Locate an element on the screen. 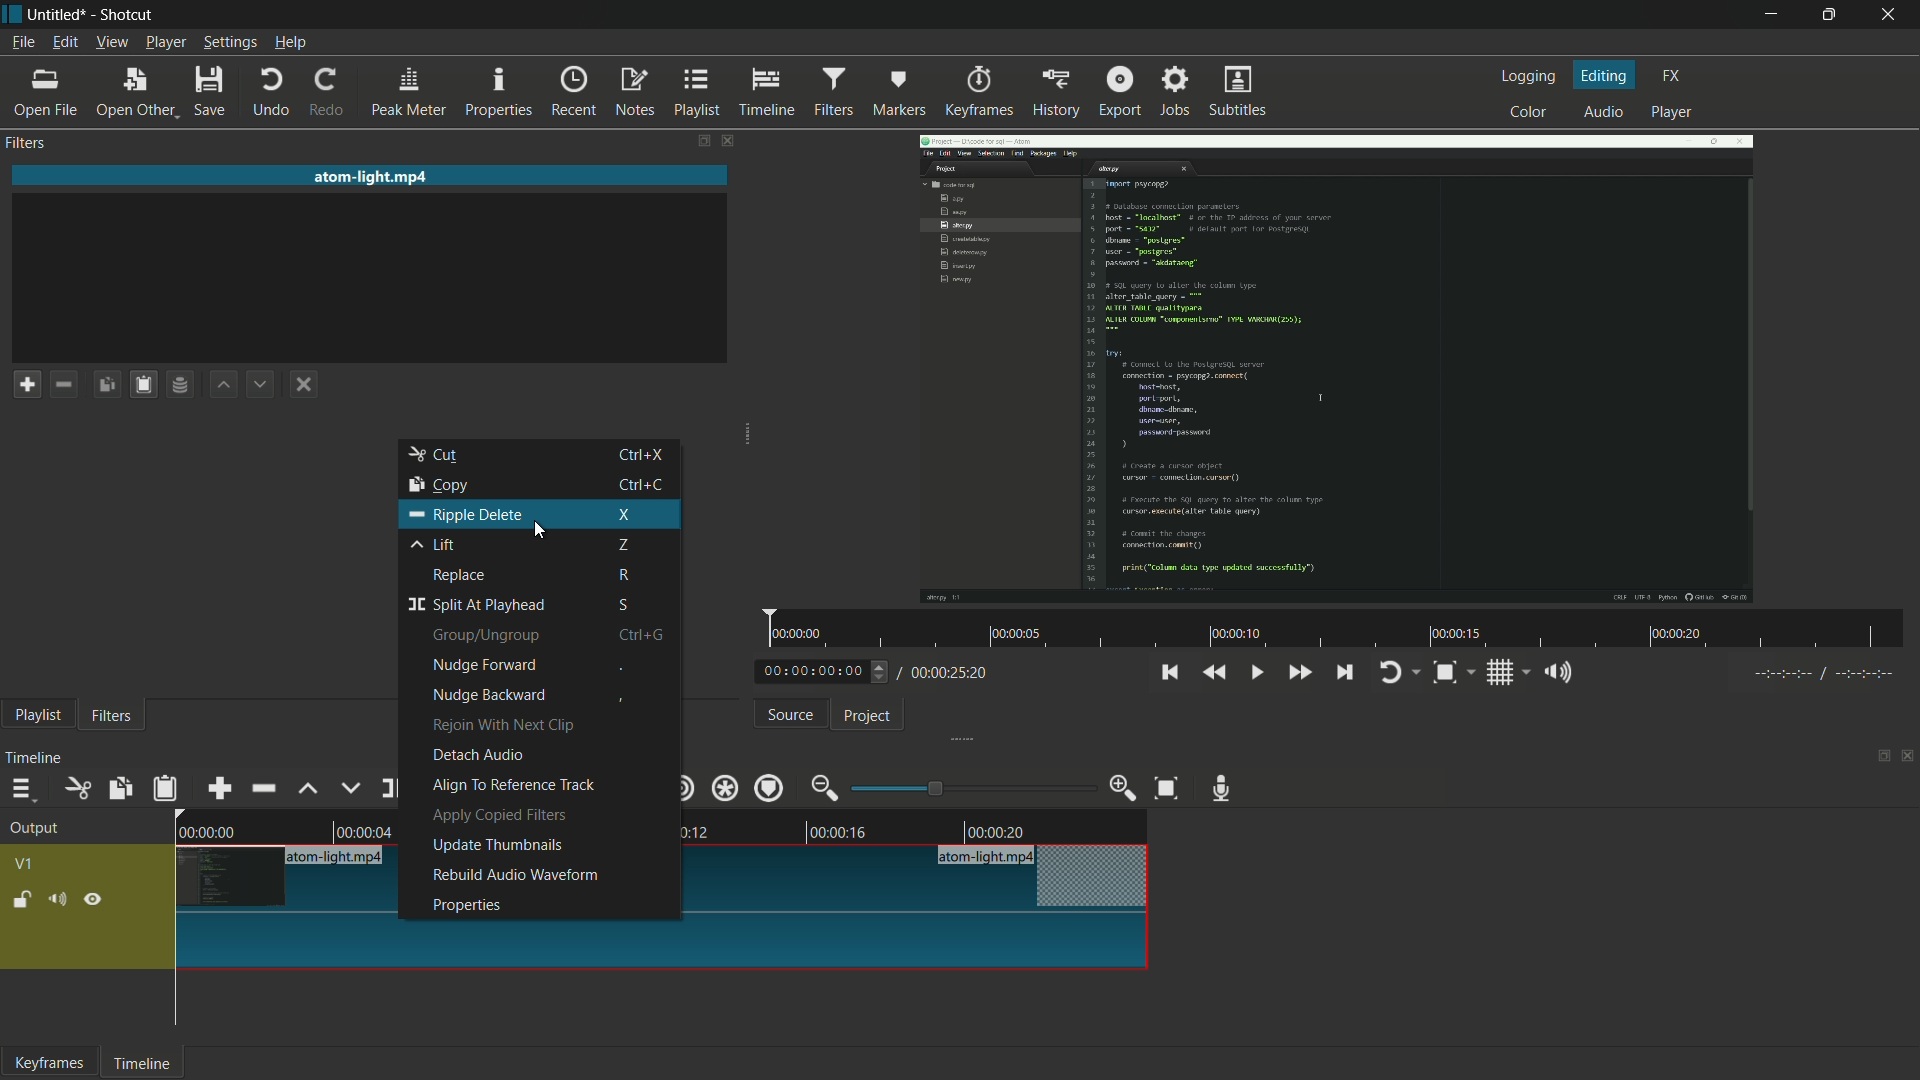 The height and width of the screenshot is (1080, 1920). imported video file is located at coordinates (1339, 366).